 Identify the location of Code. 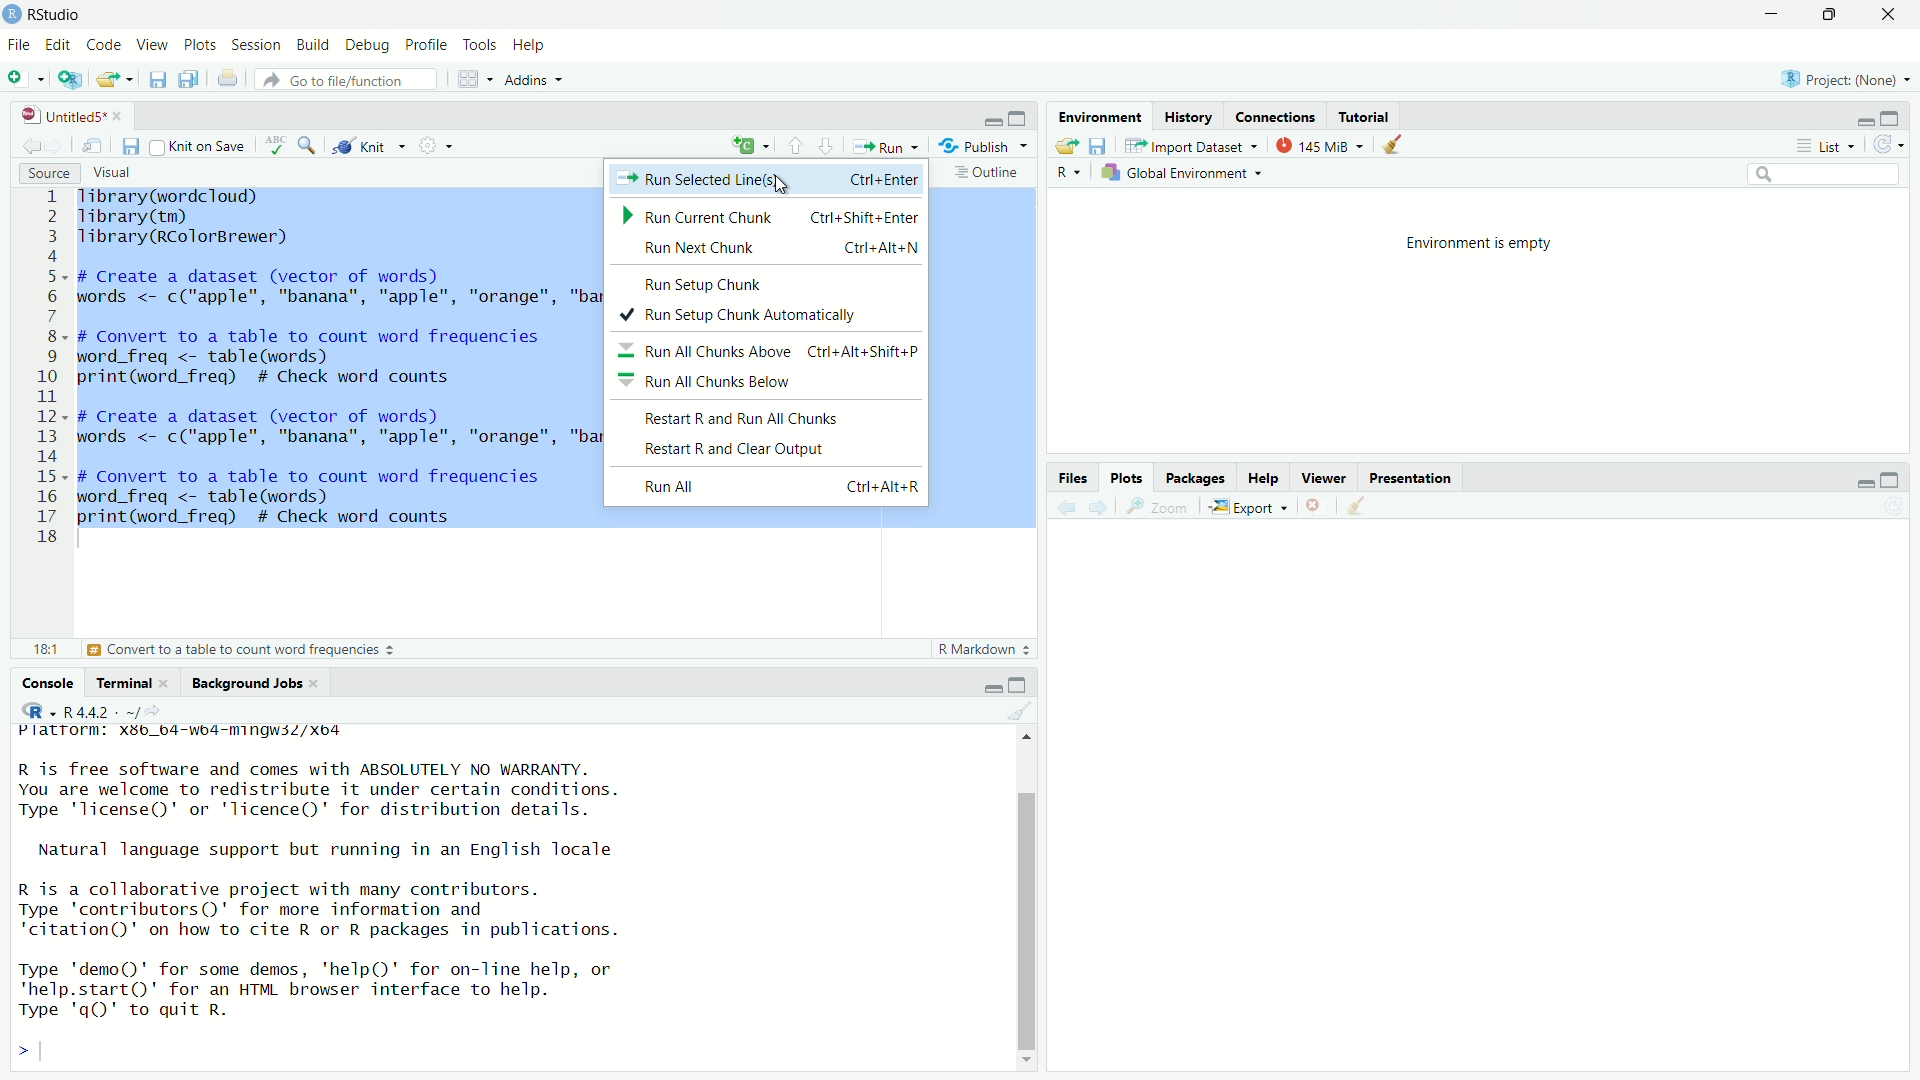
(103, 46).